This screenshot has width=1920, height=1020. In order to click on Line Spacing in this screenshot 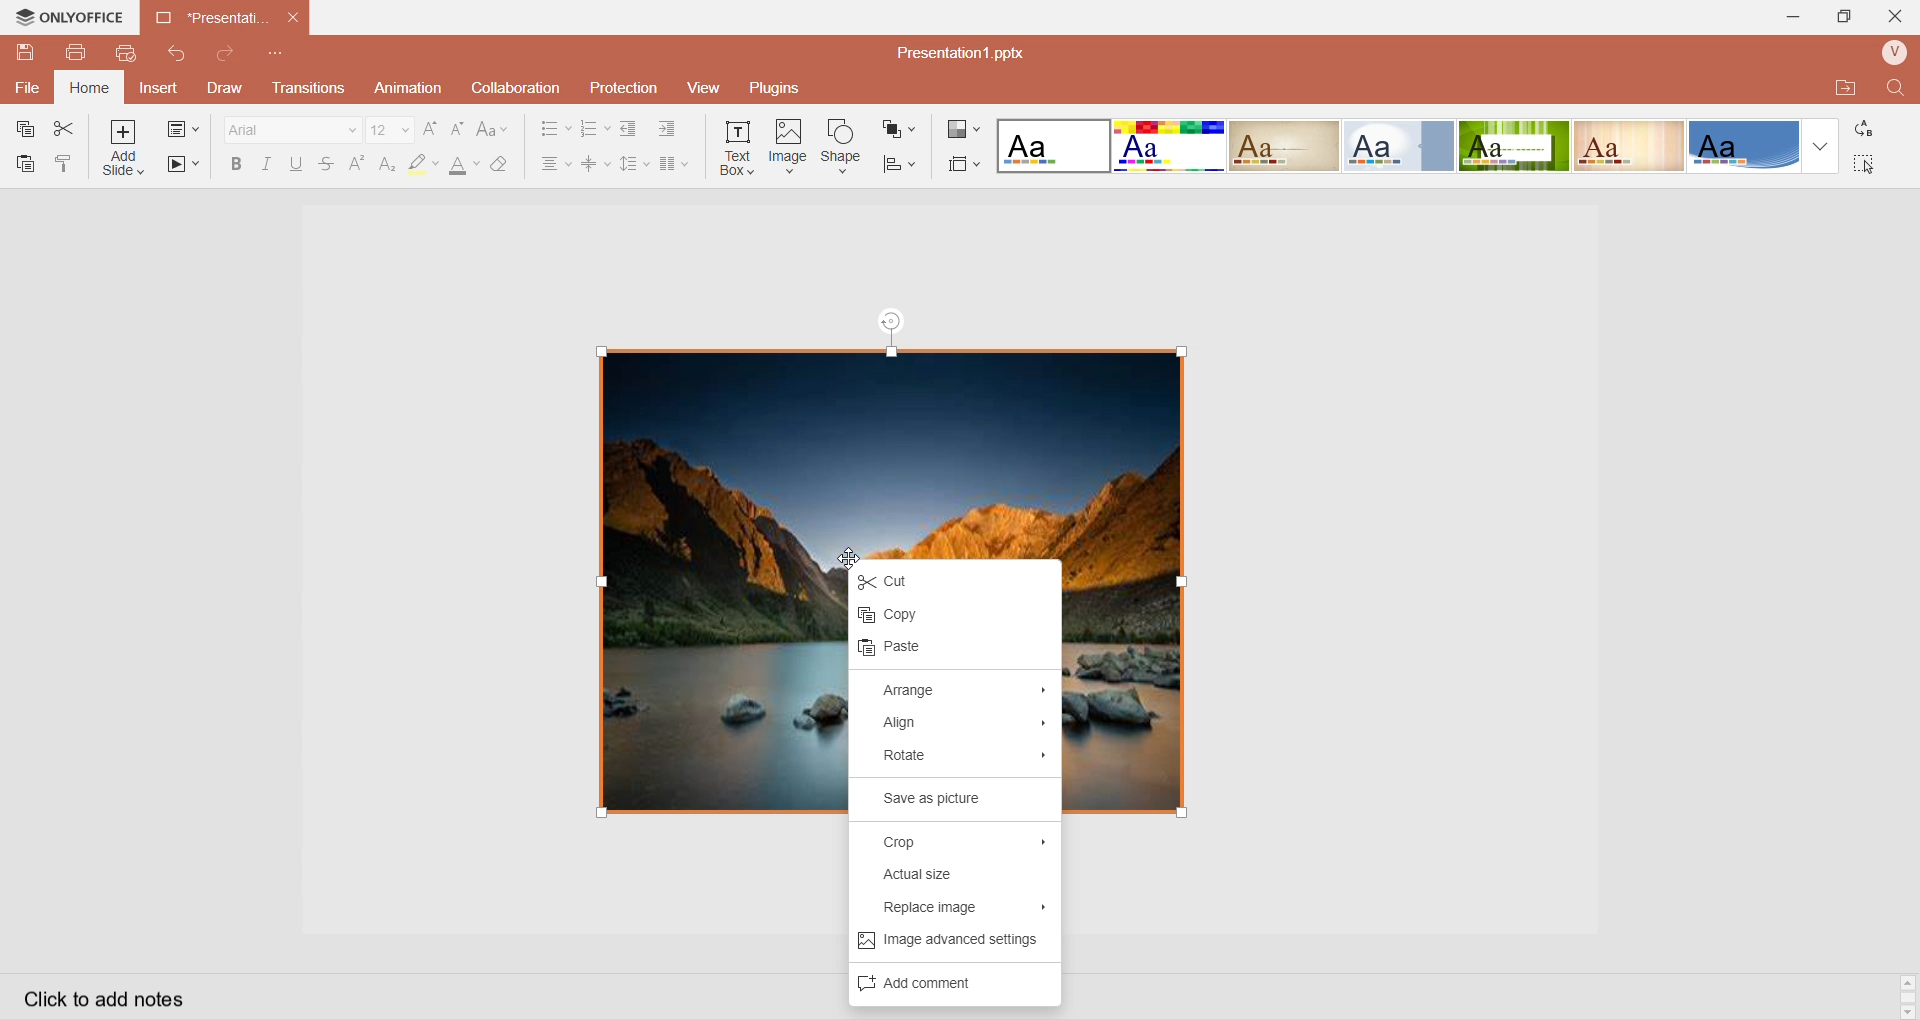, I will do `click(637, 164)`.